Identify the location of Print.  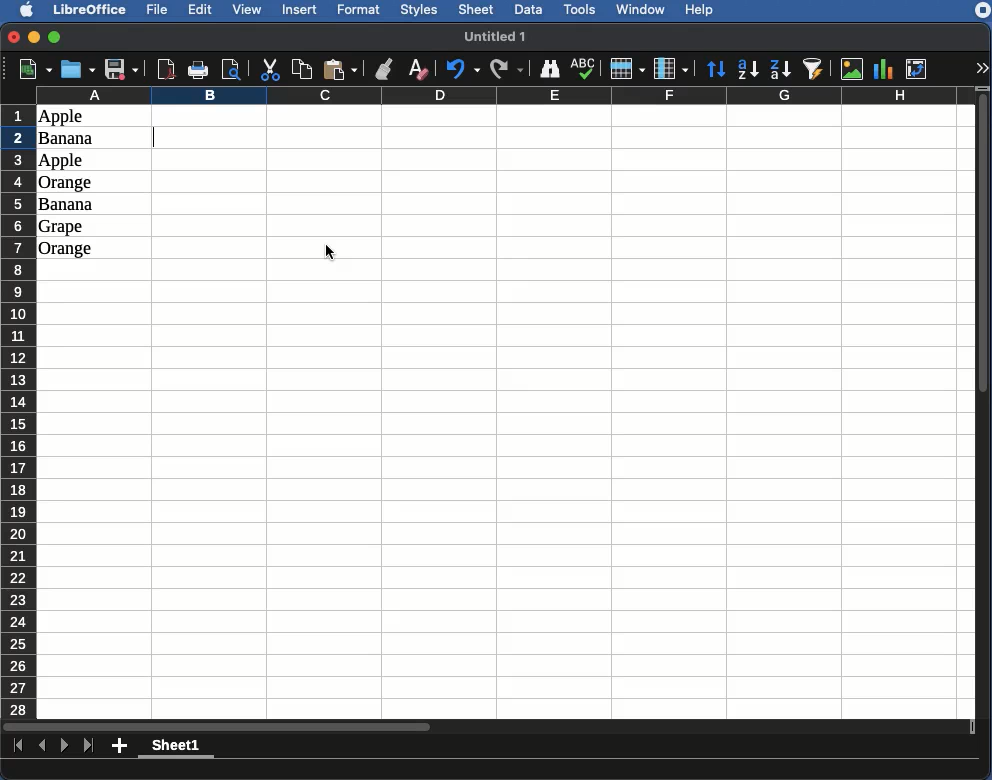
(200, 70).